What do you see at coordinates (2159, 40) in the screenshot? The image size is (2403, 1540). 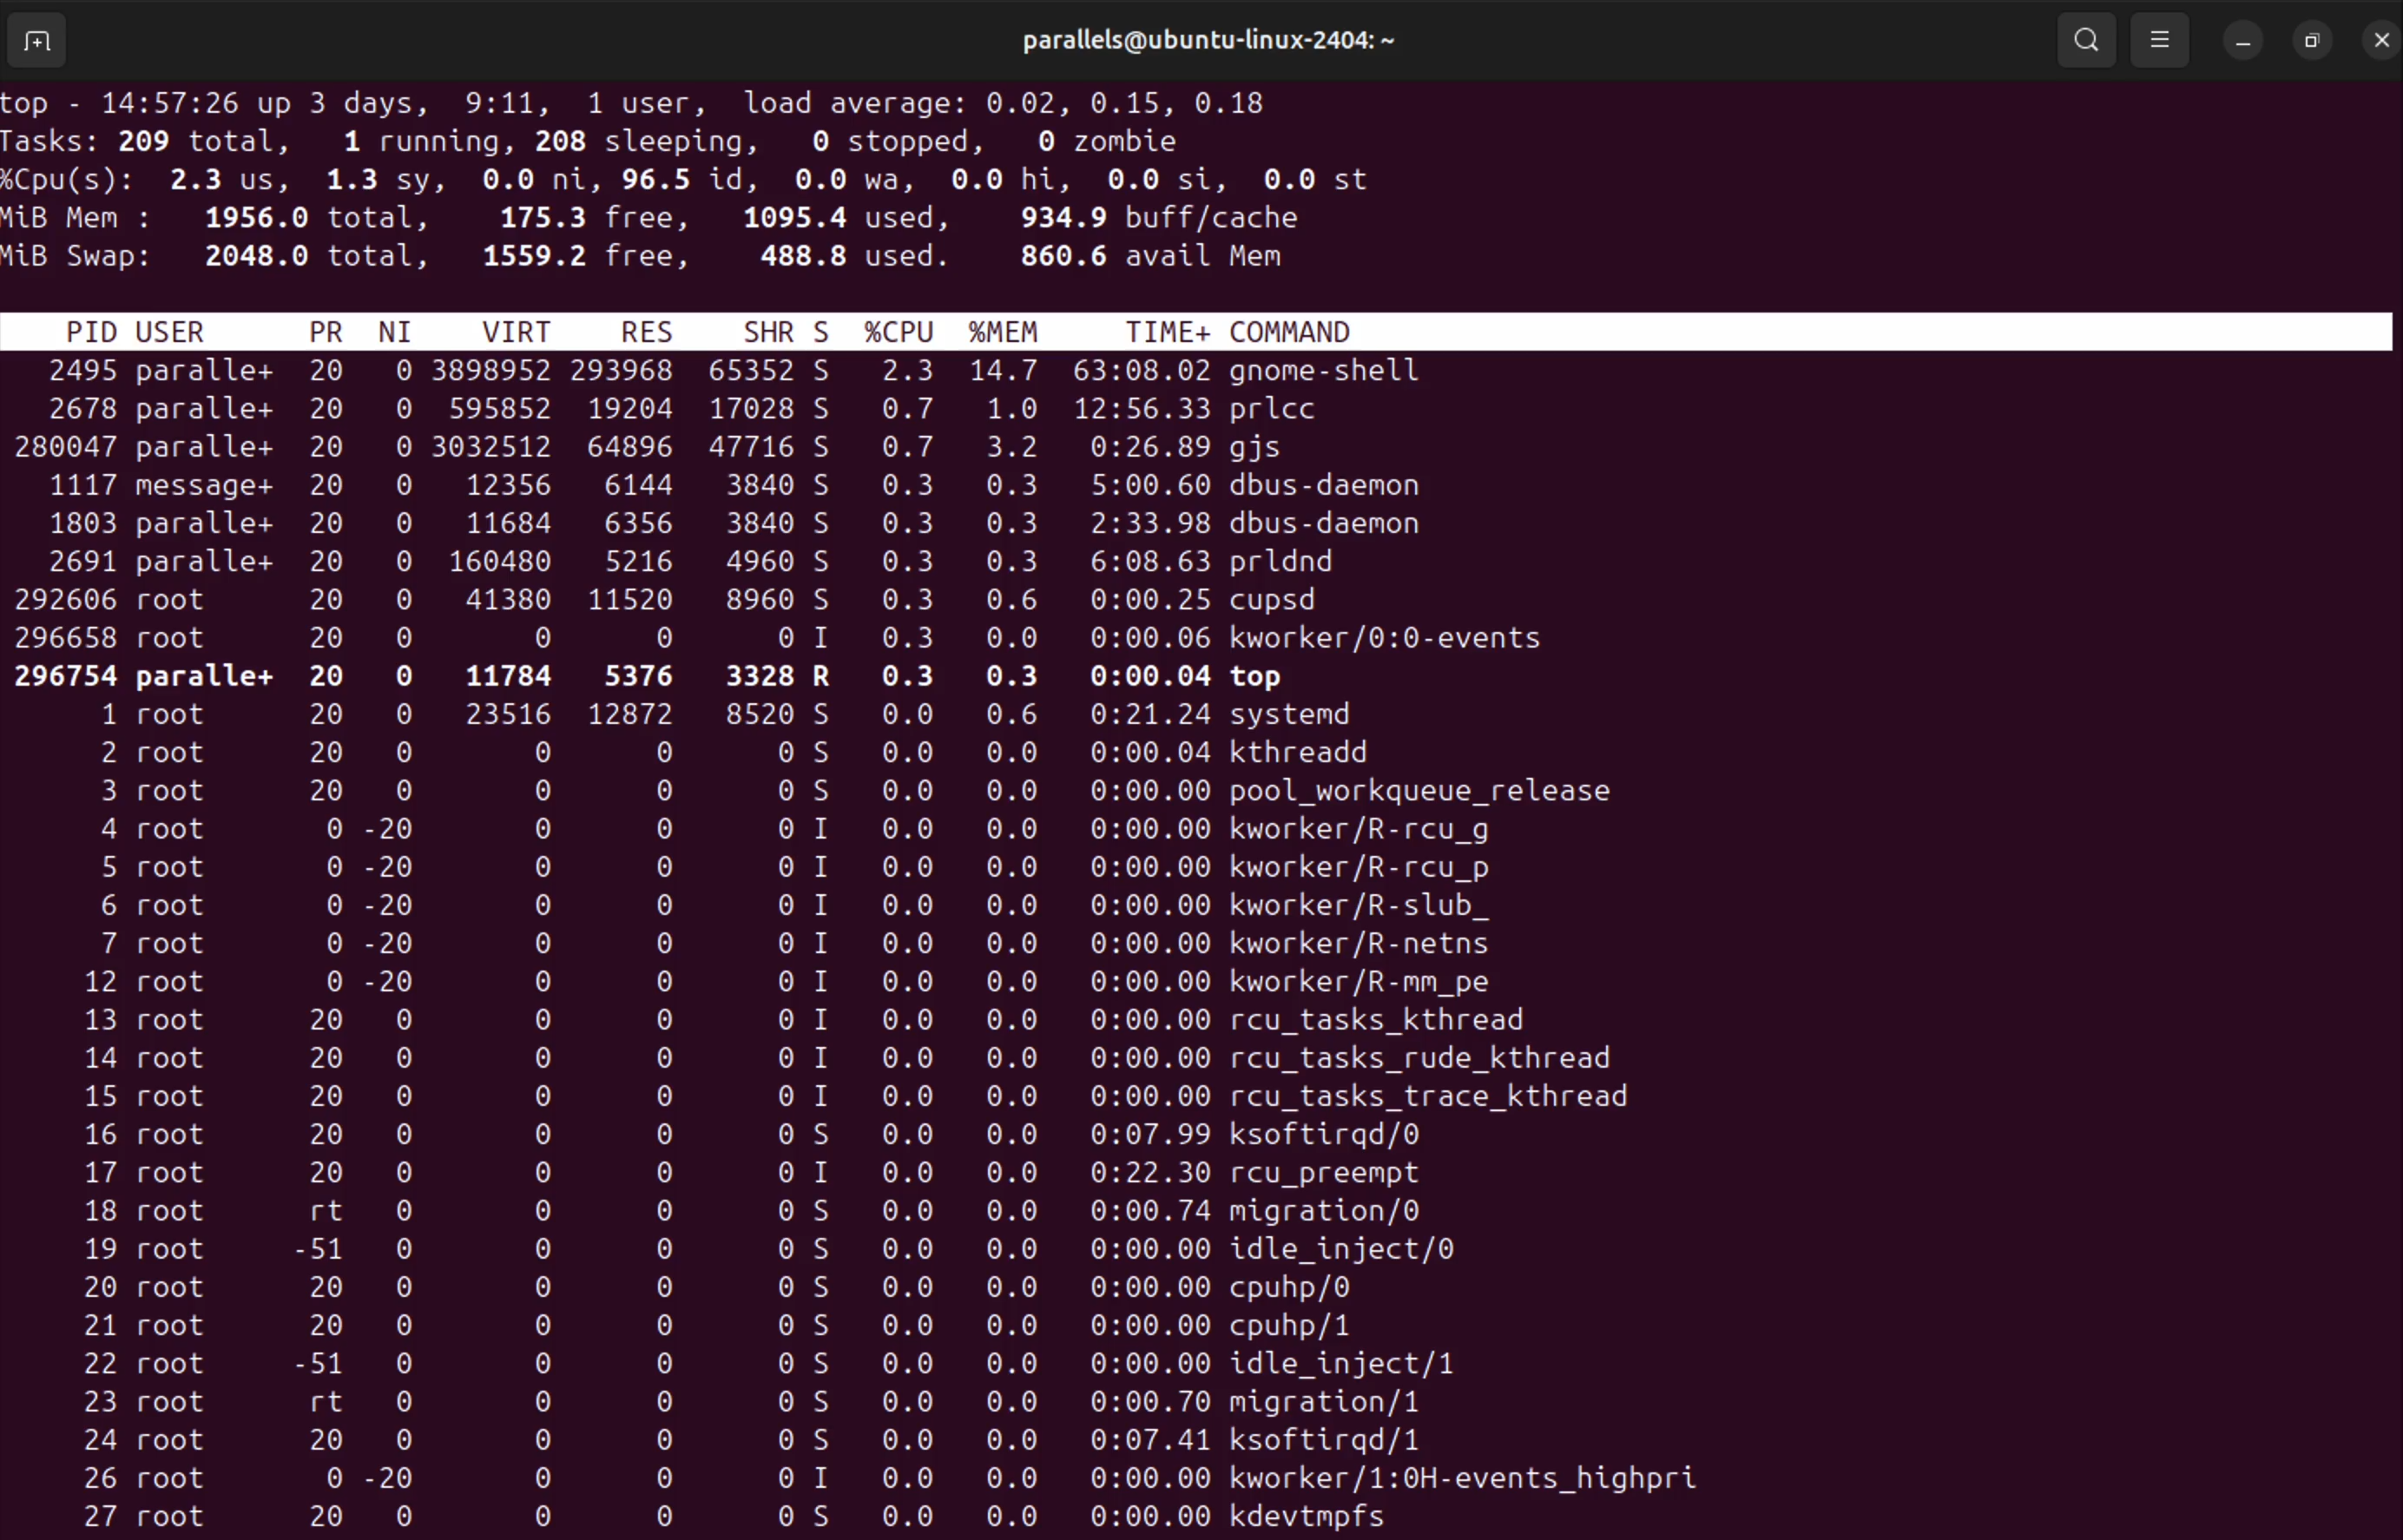 I see `viewing mode` at bounding box center [2159, 40].